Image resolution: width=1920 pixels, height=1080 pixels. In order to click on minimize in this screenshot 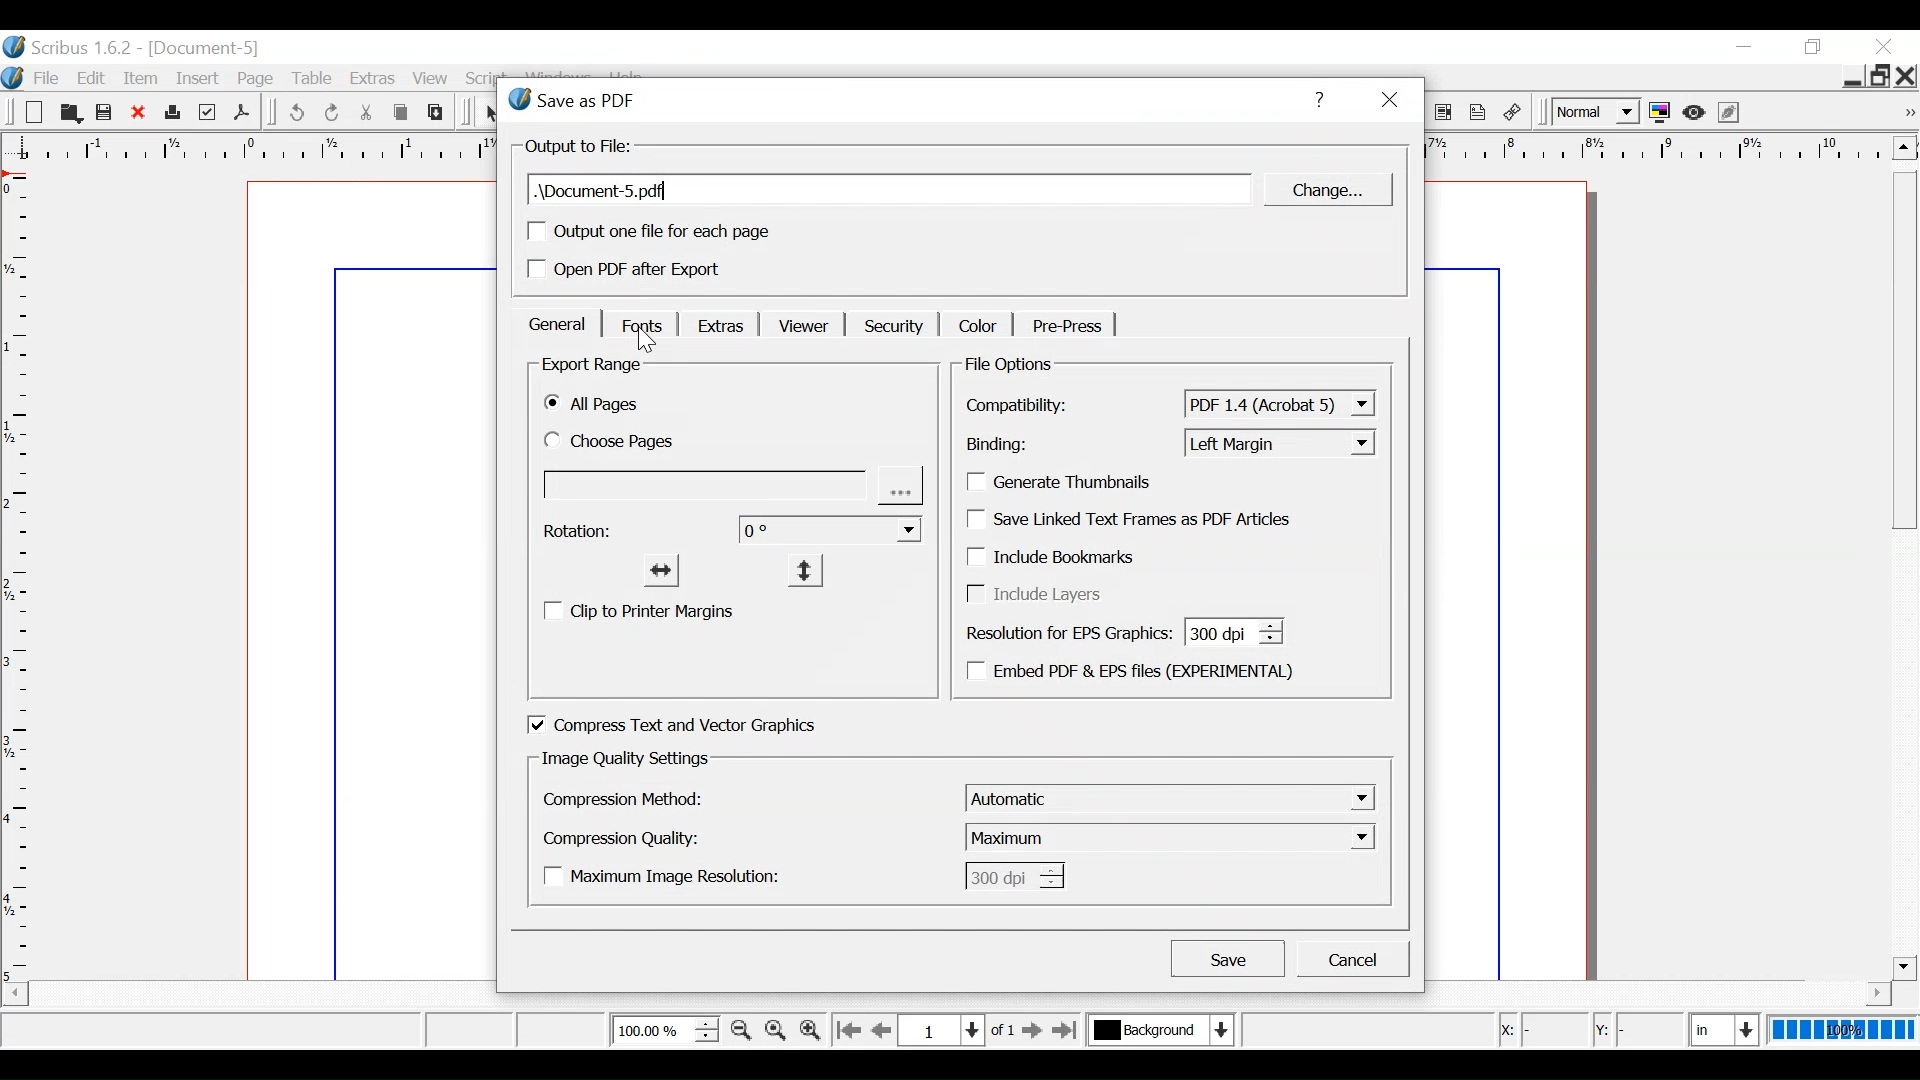, I will do `click(1816, 47)`.